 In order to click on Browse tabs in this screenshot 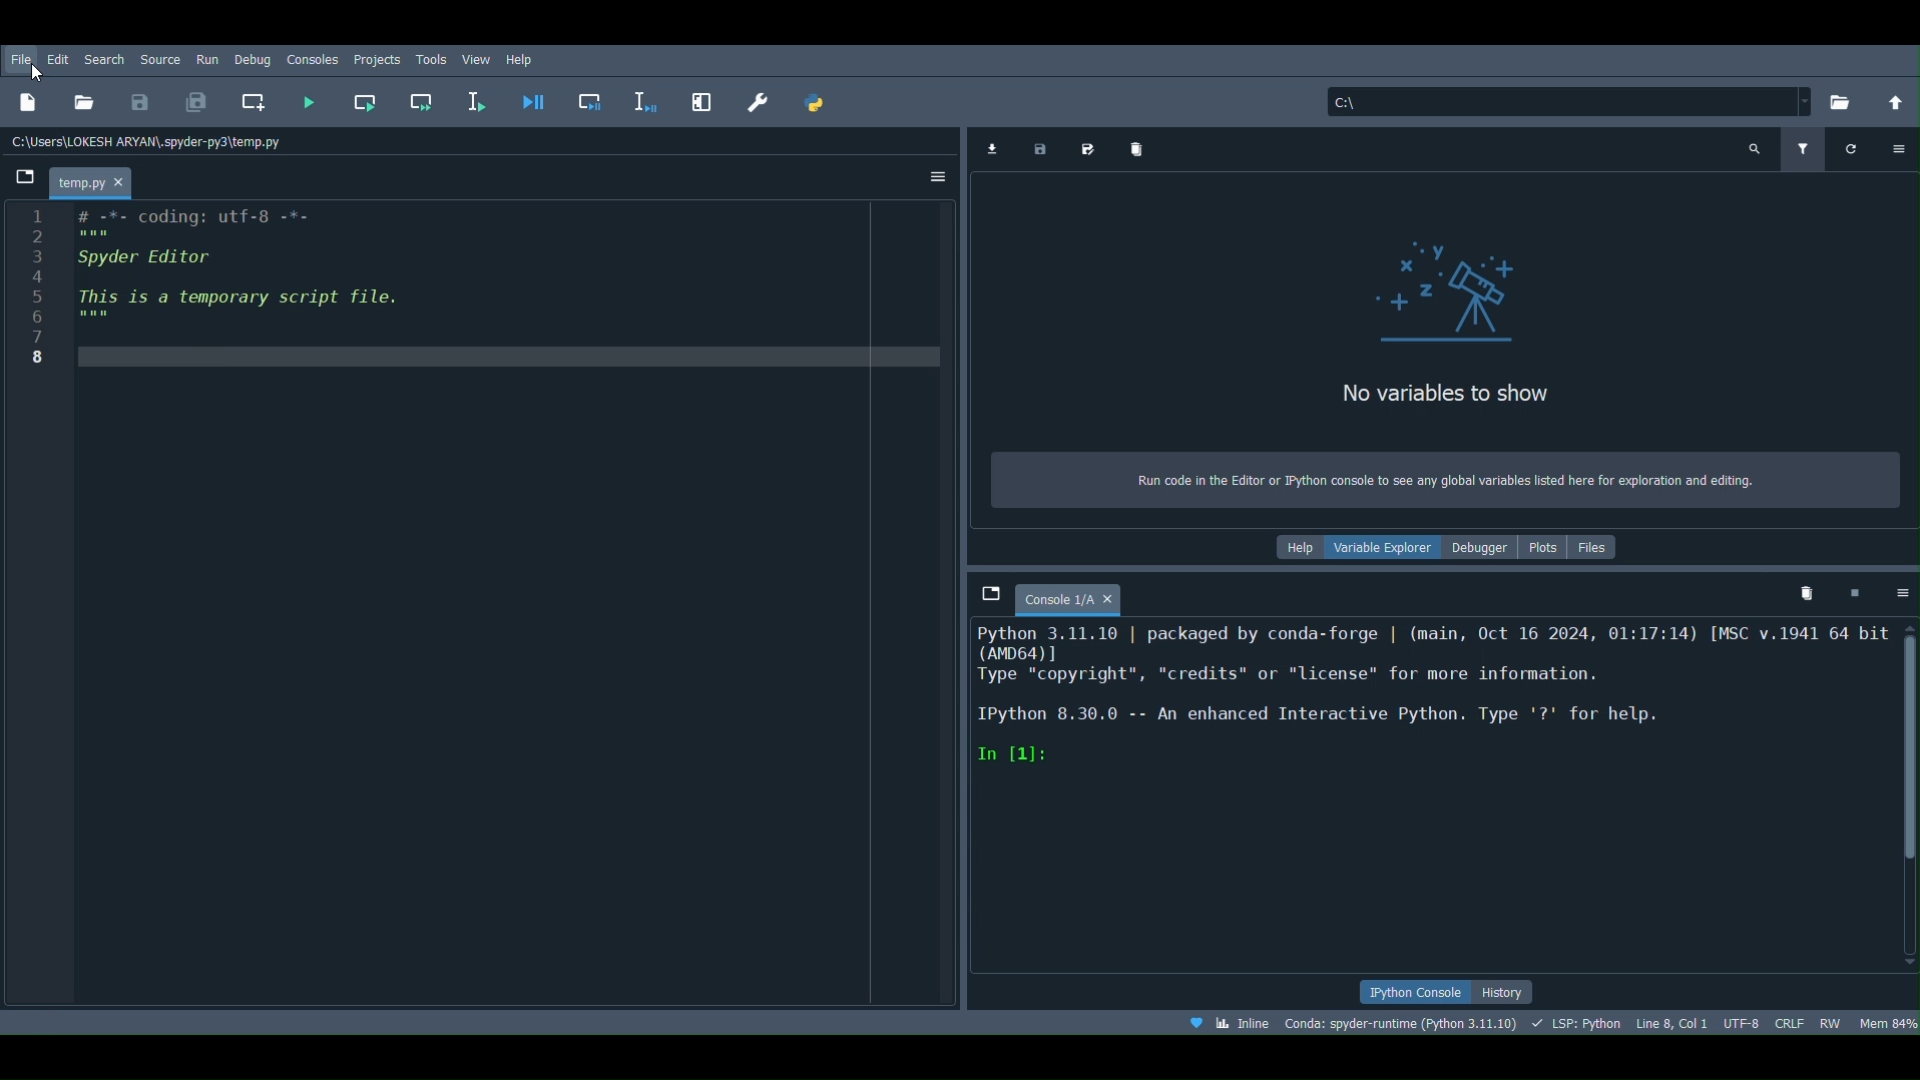, I will do `click(988, 589)`.